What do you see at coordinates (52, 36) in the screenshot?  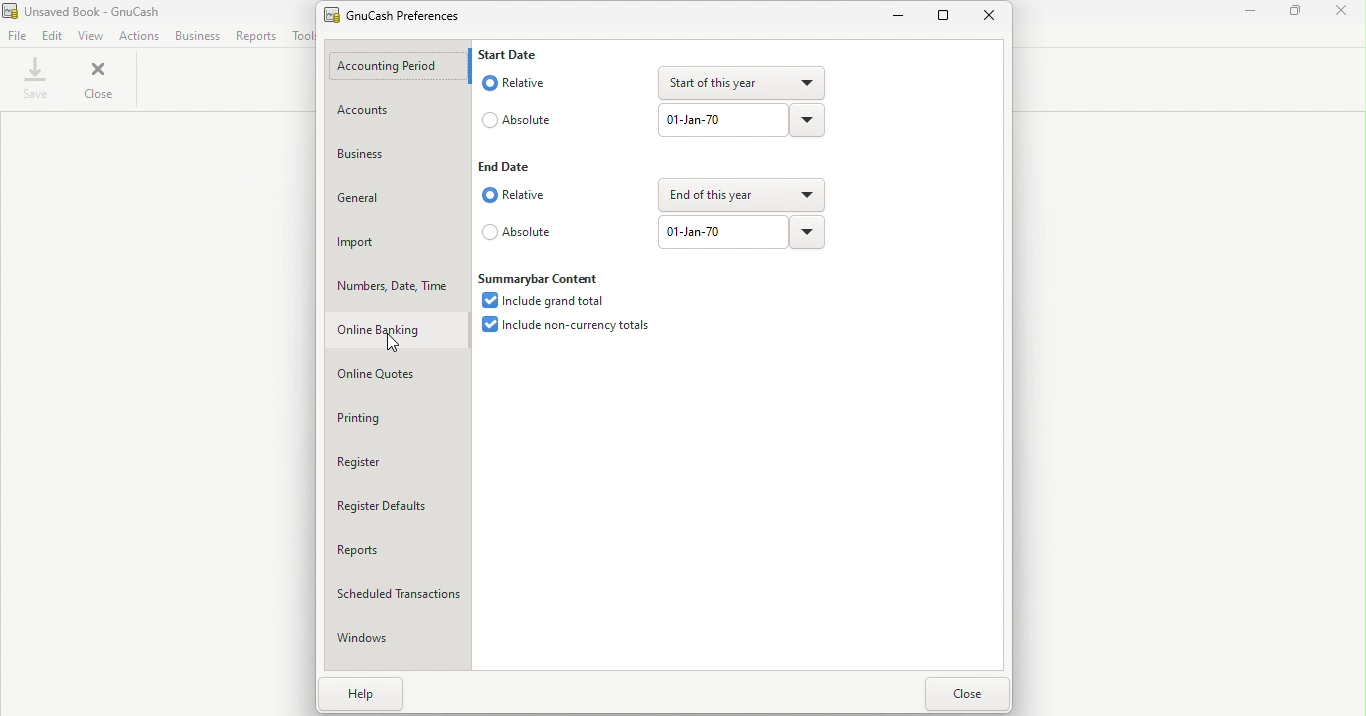 I see `Edit` at bounding box center [52, 36].